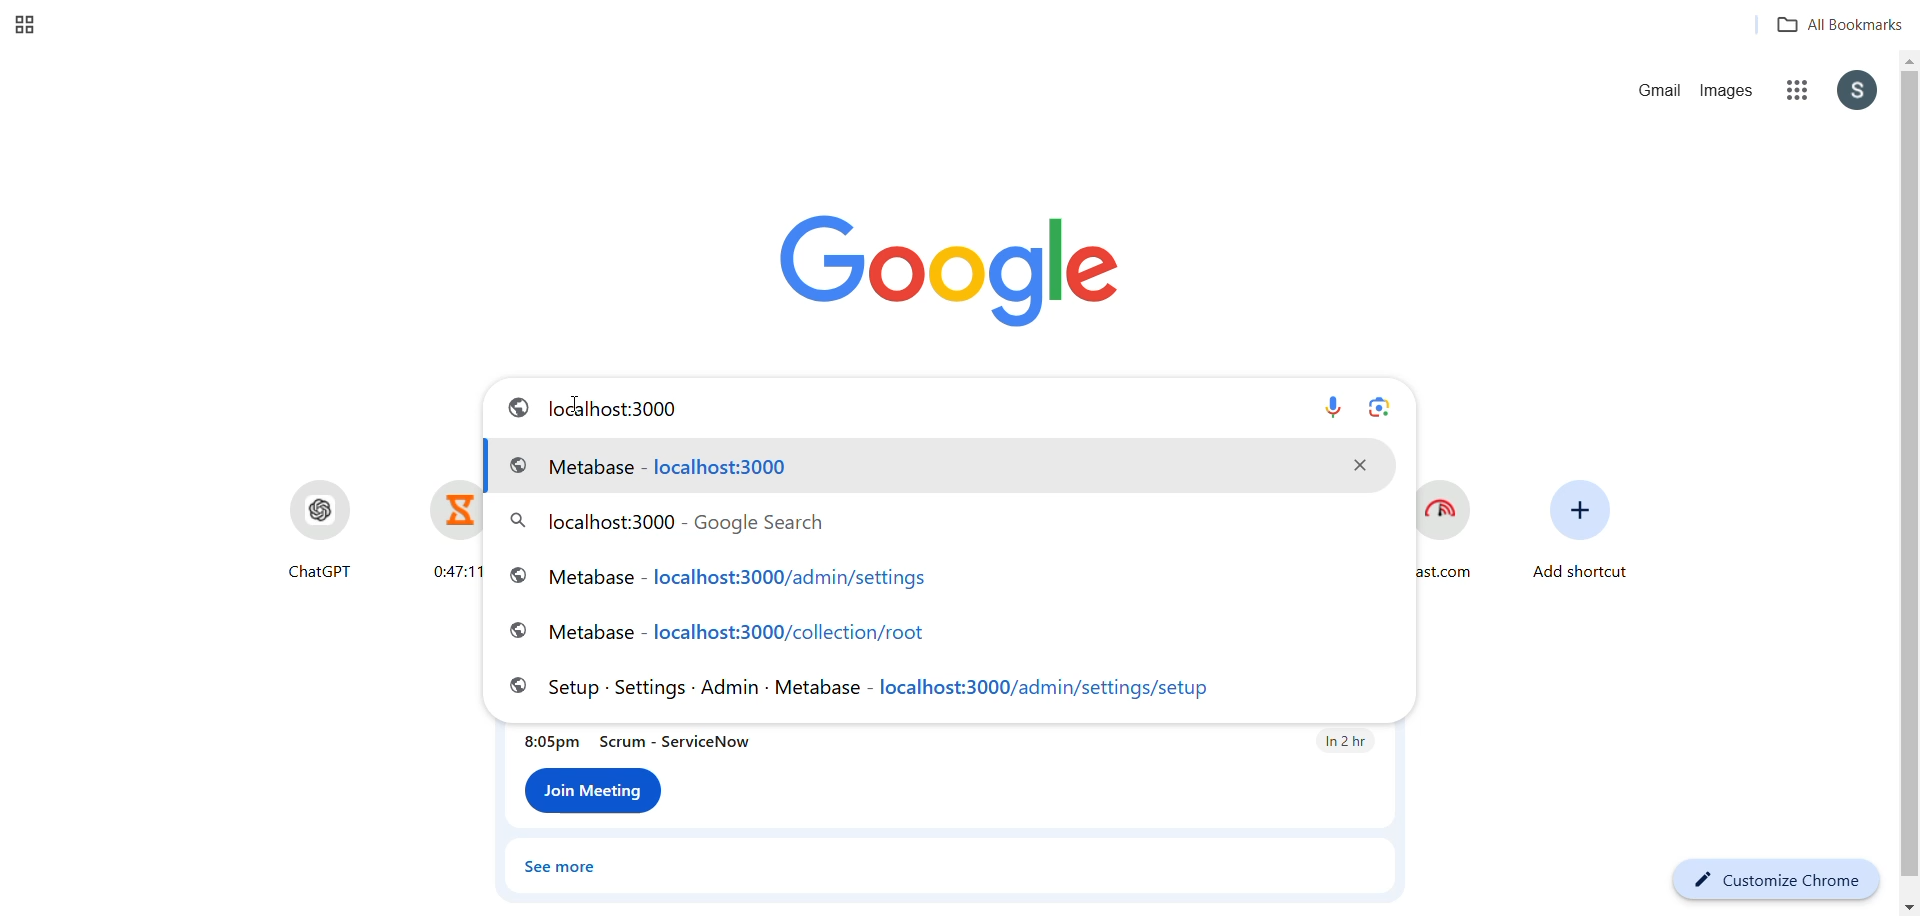 This screenshot has width=1920, height=916. What do you see at coordinates (1831, 26) in the screenshot?
I see `all bookmarks` at bounding box center [1831, 26].